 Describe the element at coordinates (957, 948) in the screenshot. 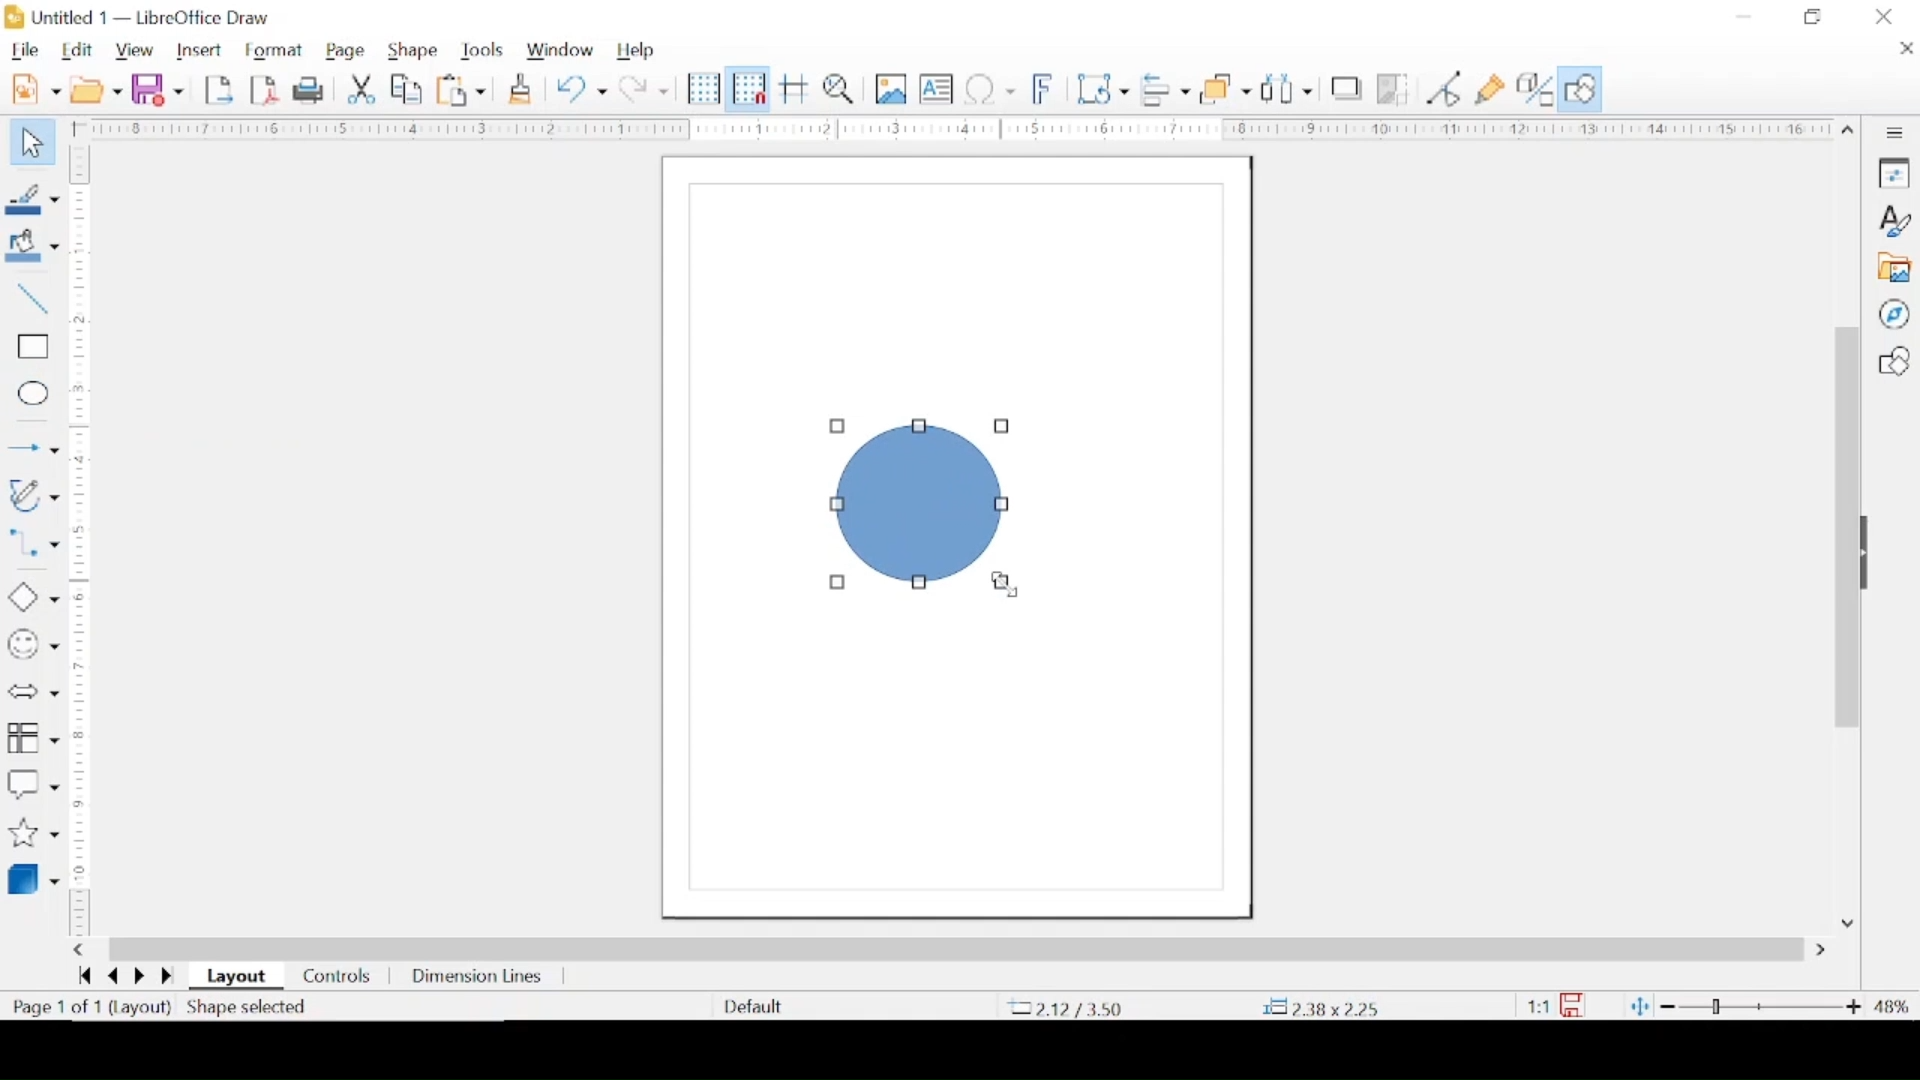

I see `scroll box` at that location.